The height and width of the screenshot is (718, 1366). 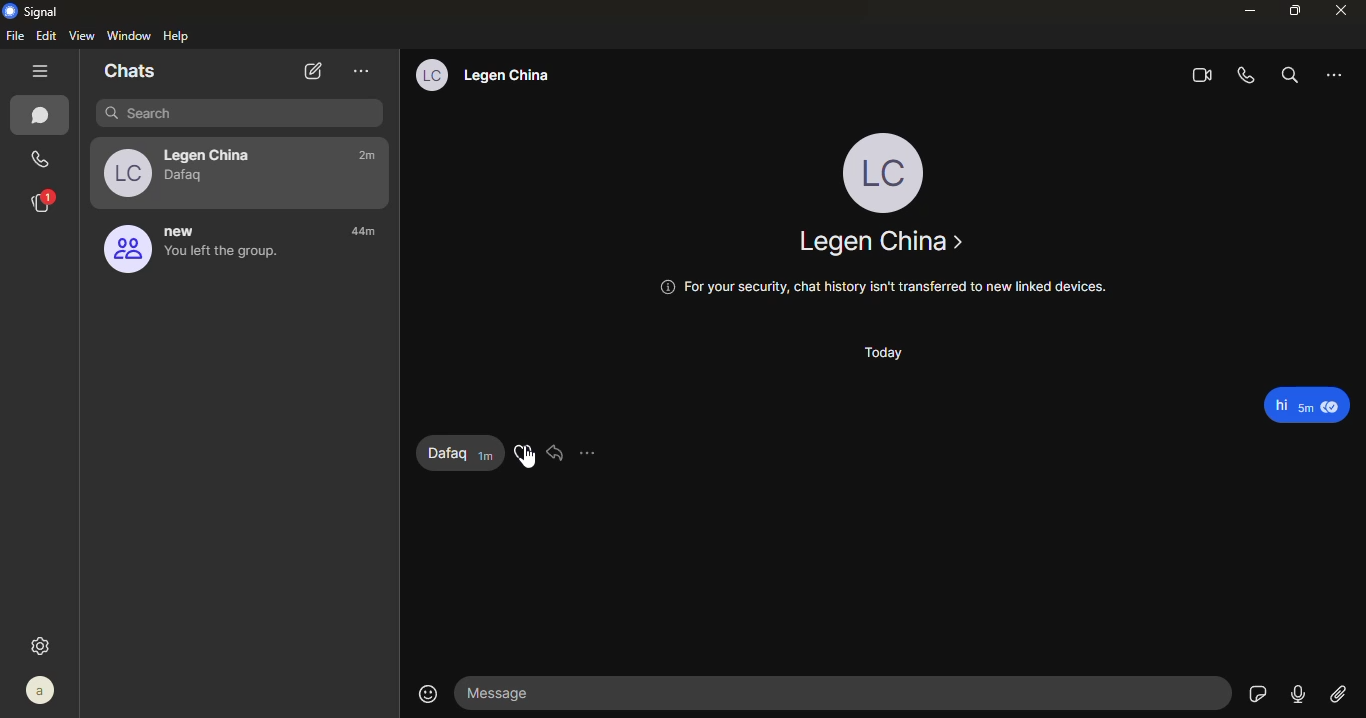 What do you see at coordinates (880, 242) in the screenshot?
I see `Legen china` at bounding box center [880, 242].